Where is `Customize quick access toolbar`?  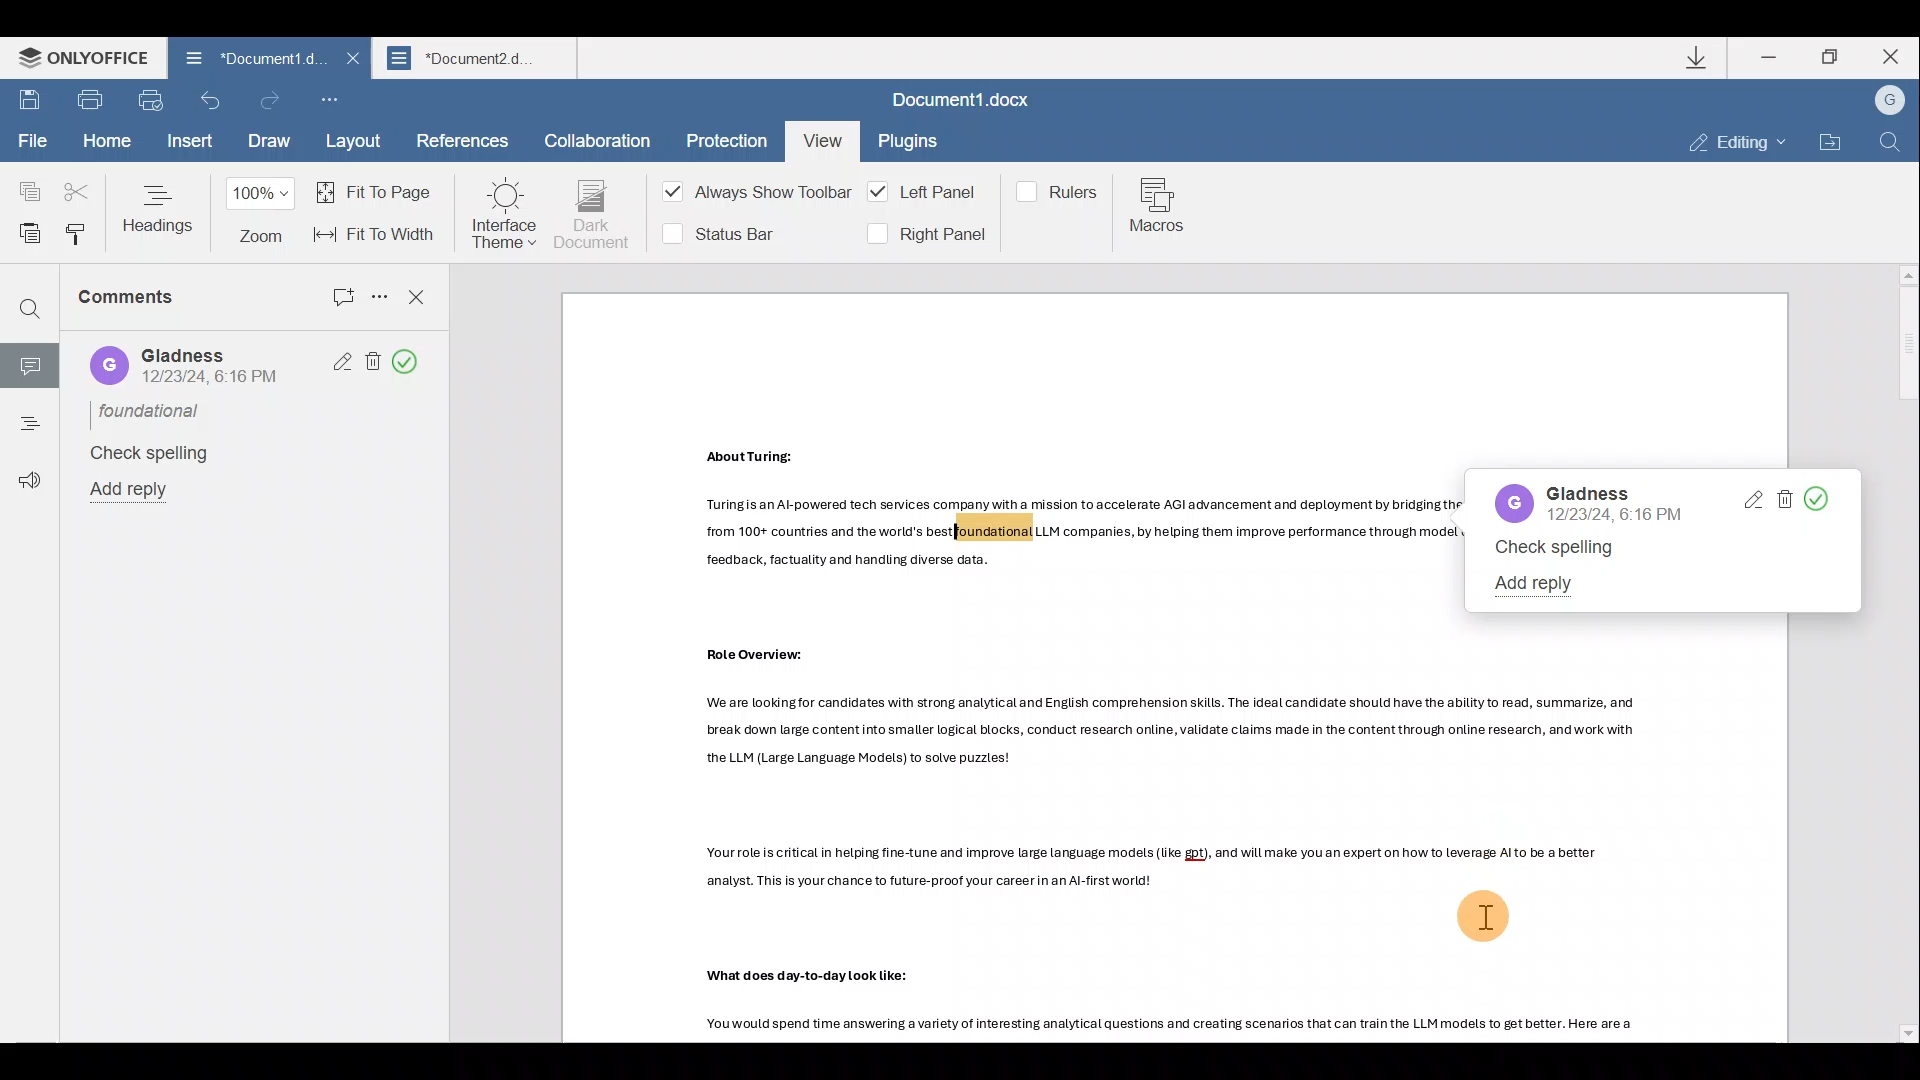 Customize quick access toolbar is located at coordinates (336, 102).